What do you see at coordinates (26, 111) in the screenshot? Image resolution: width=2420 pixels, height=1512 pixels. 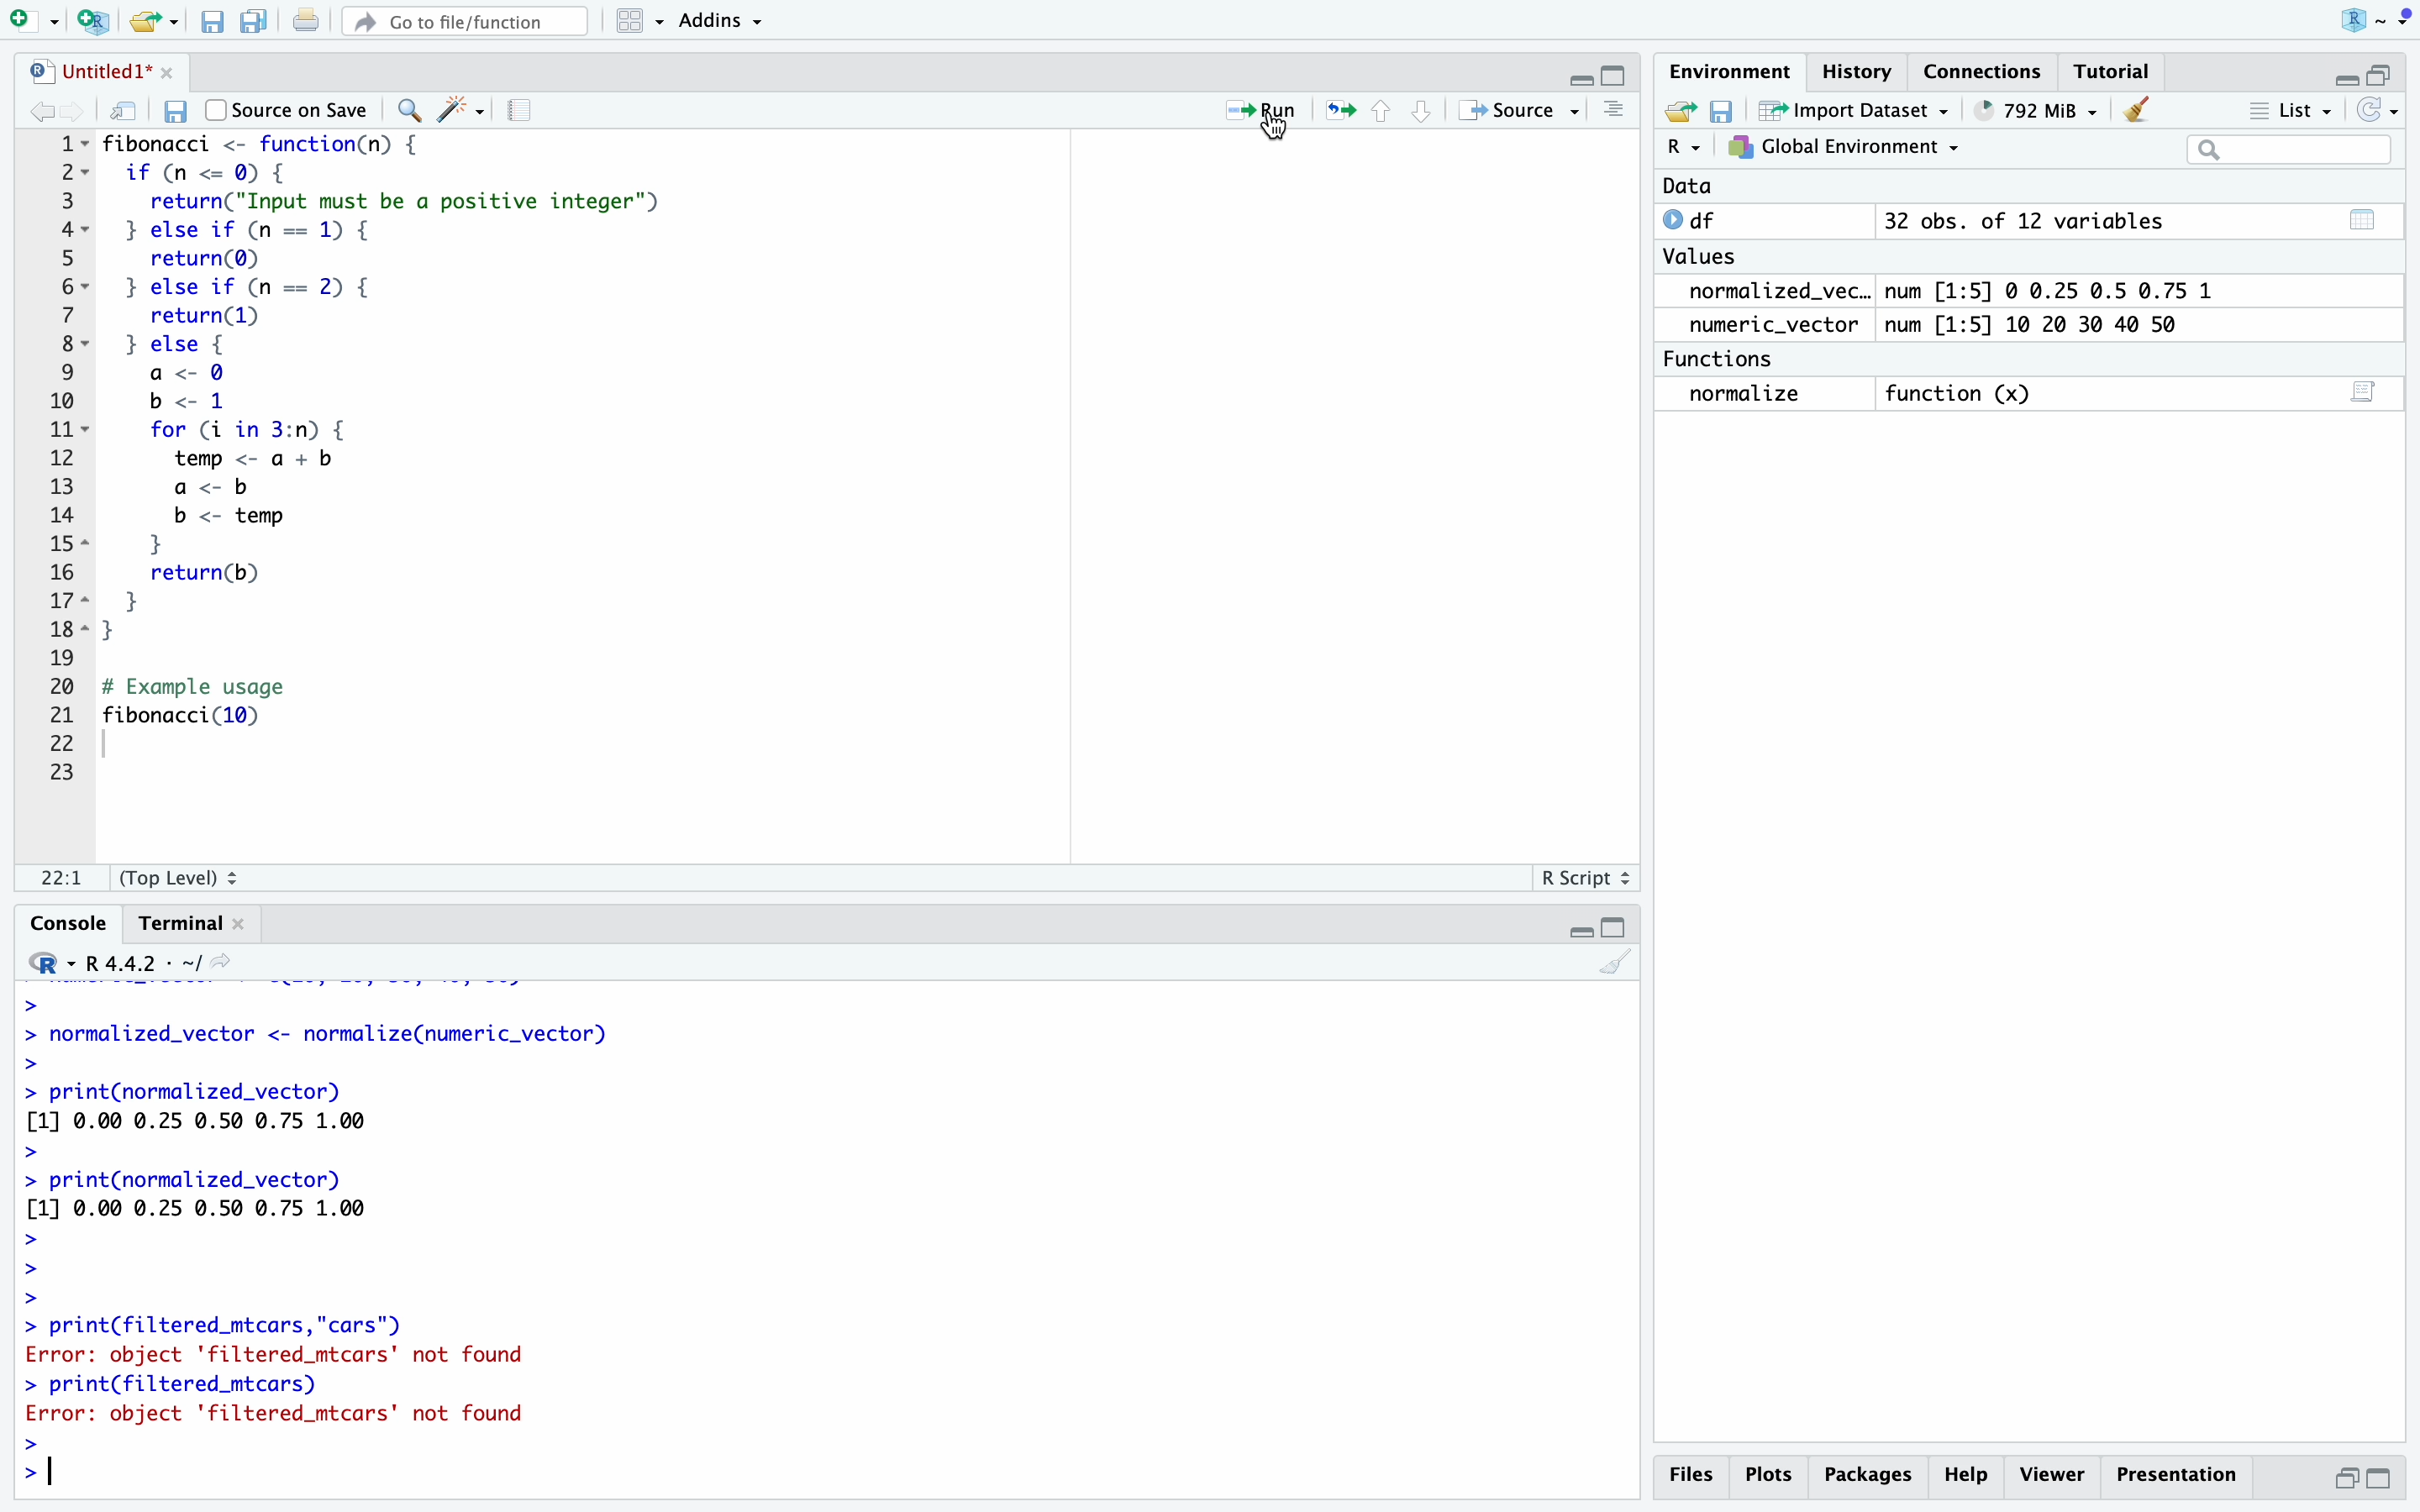 I see `go back to the previous source location` at bounding box center [26, 111].